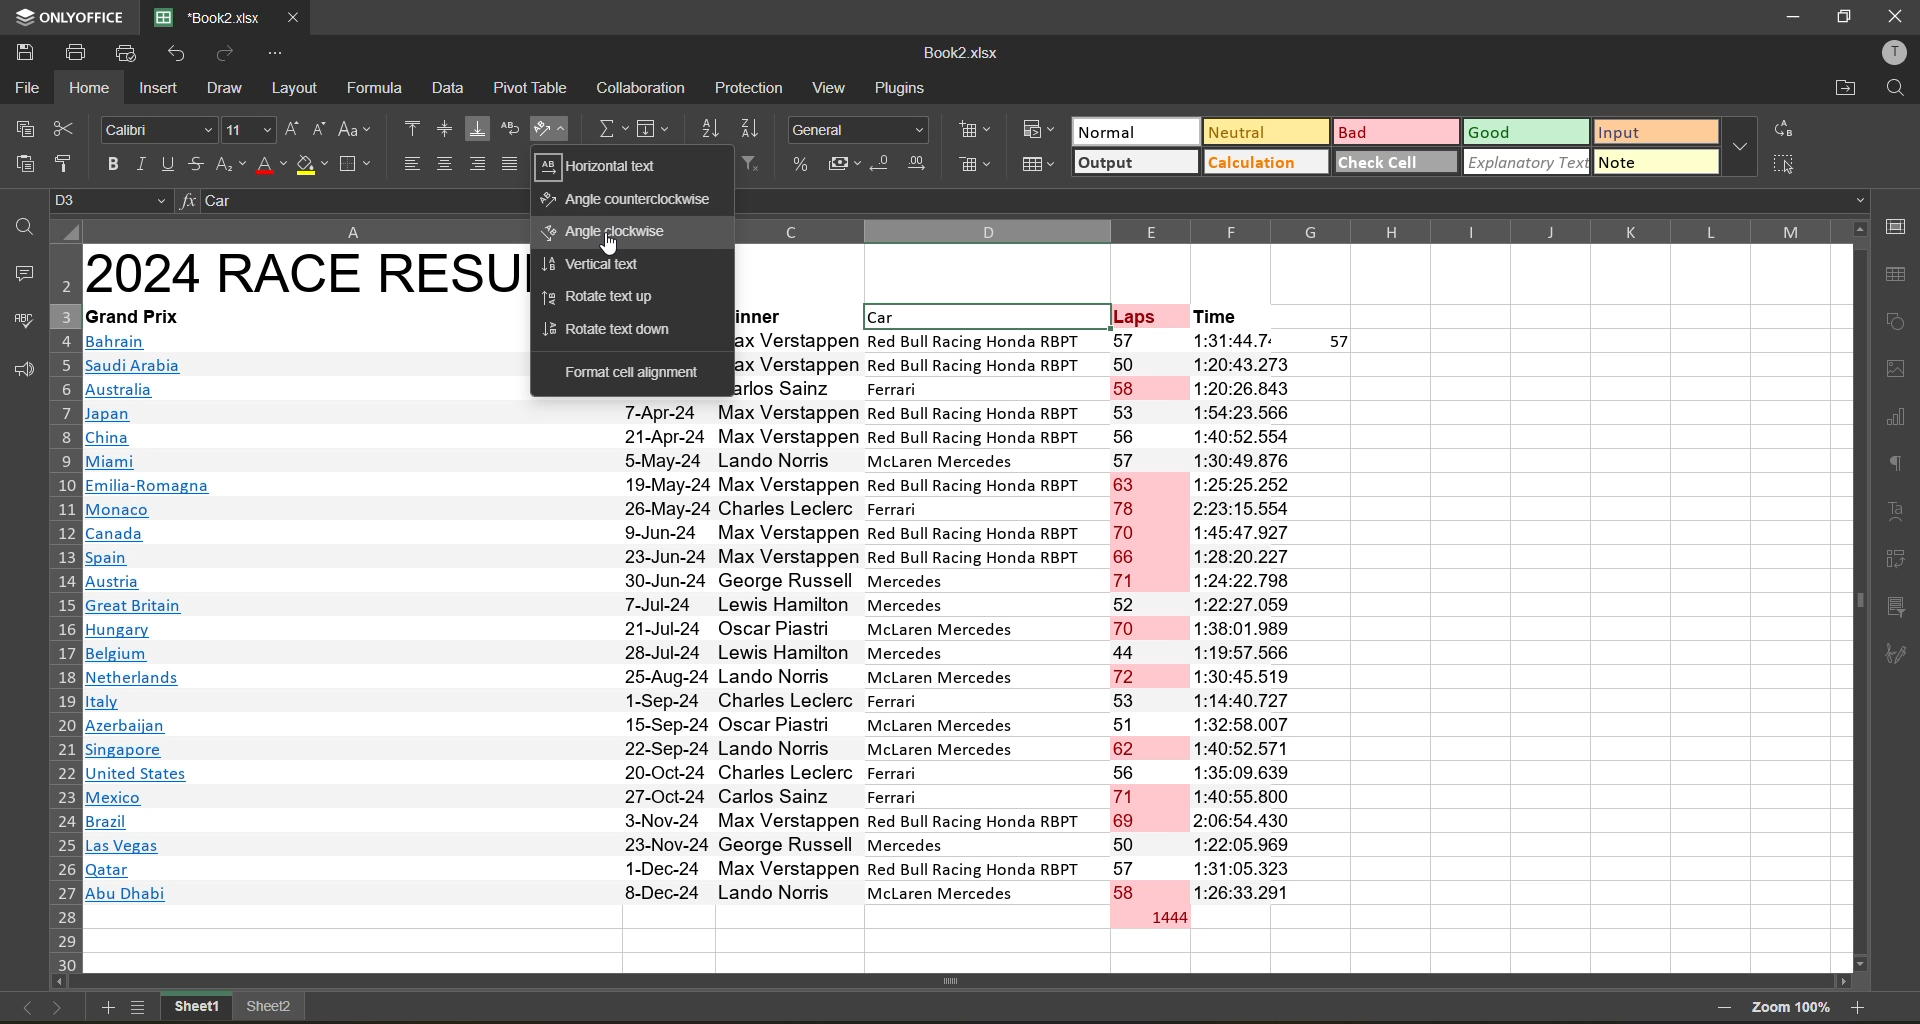 The width and height of the screenshot is (1920, 1024). Describe the element at coordinates (1132, 162) in the screenshot. I see `output` at that location.